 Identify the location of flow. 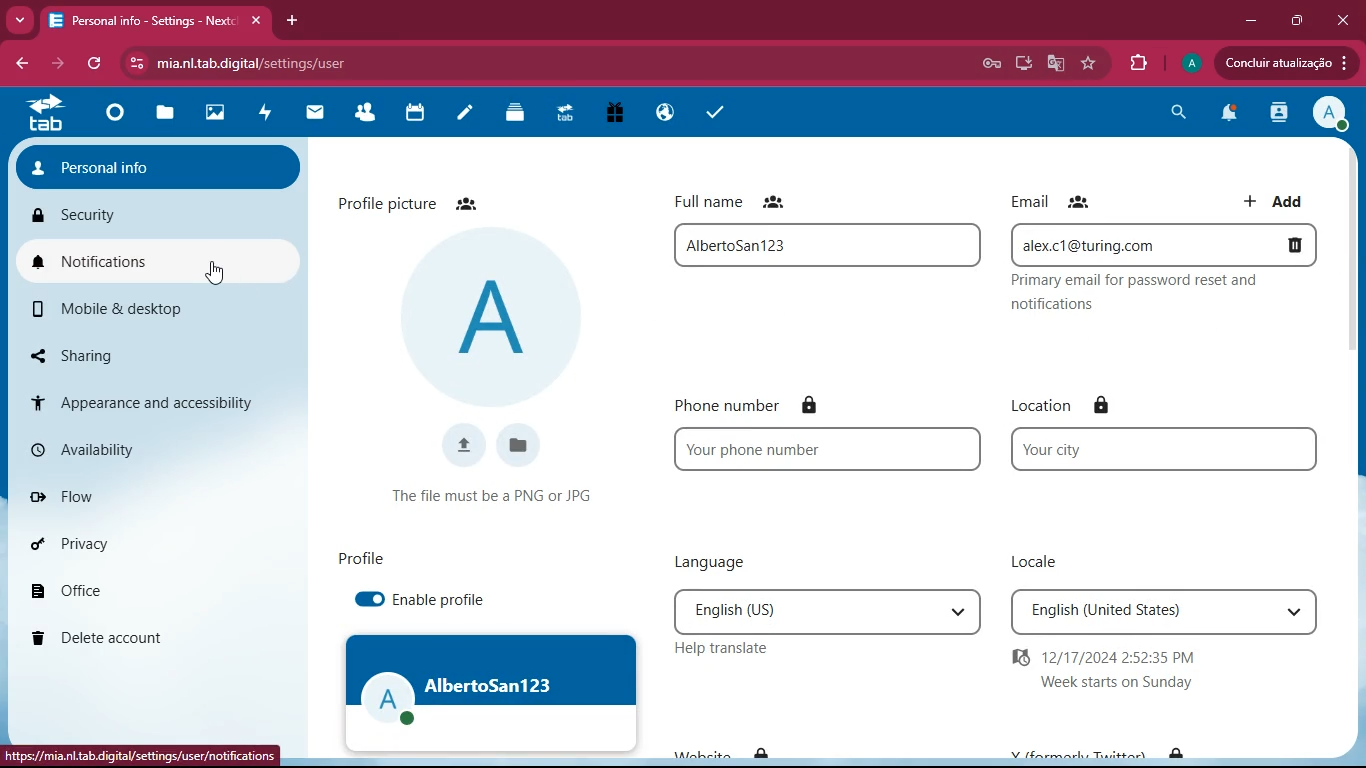
(139, 493).